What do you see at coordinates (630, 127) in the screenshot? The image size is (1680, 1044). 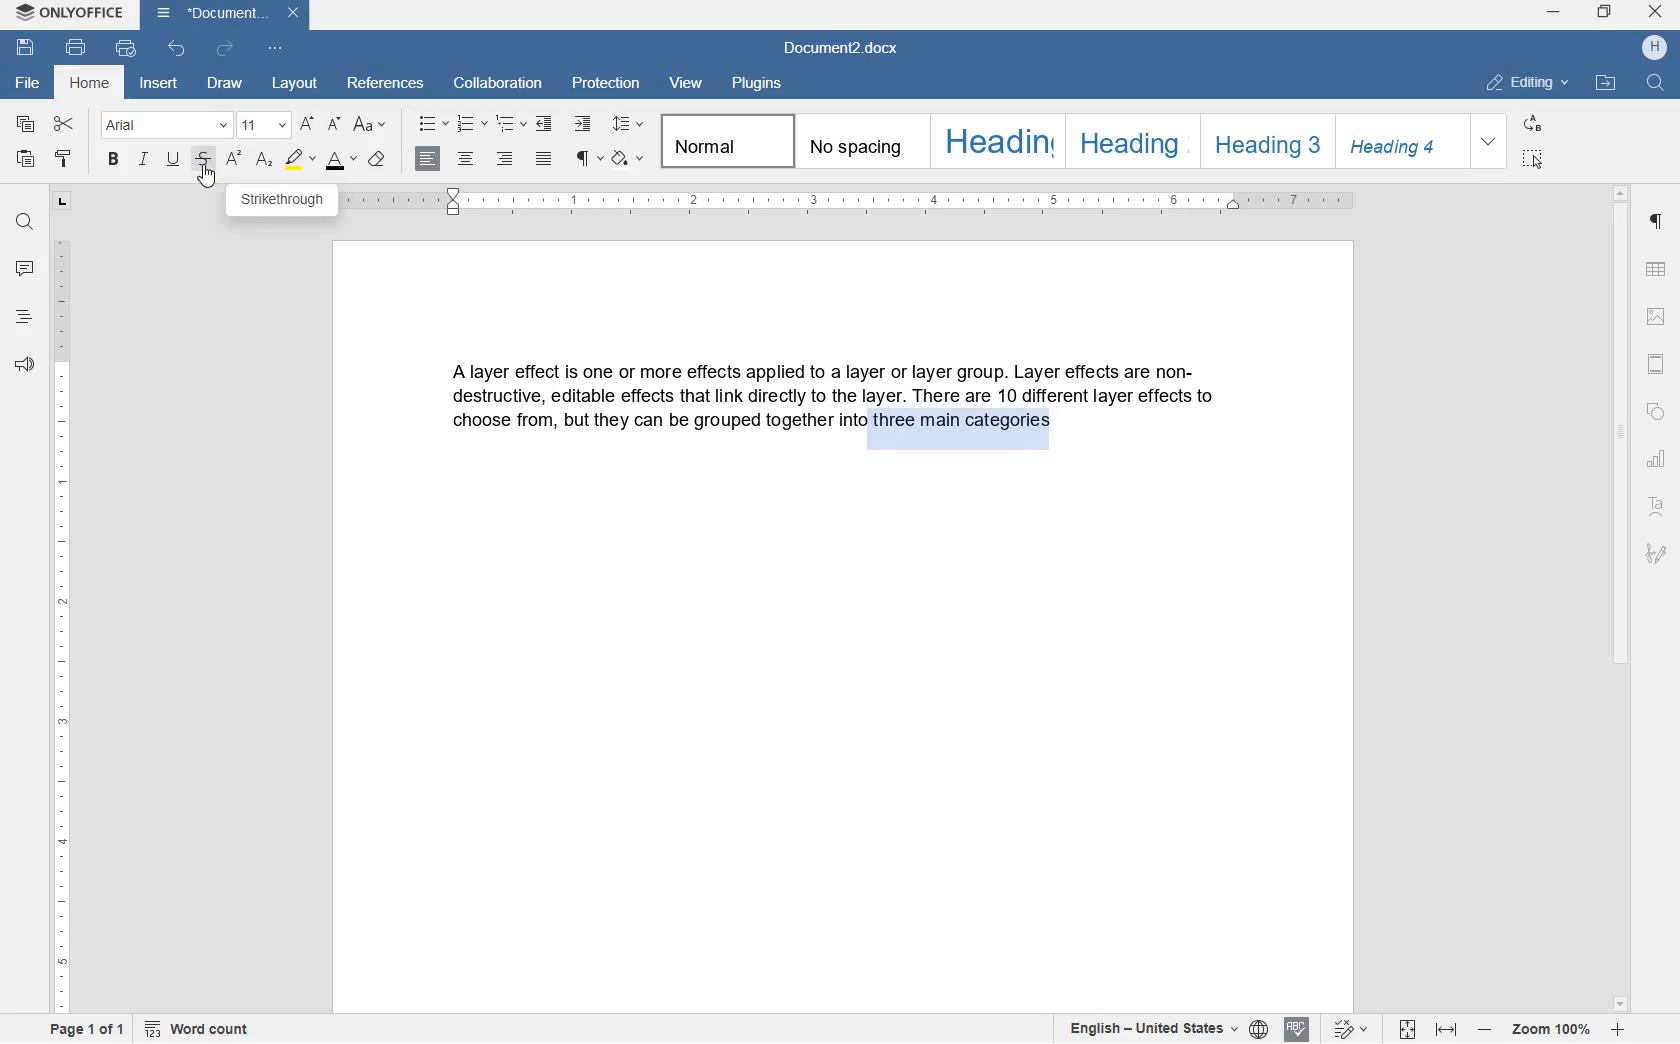 I see `paragraph line spacing` at bounding box center [630, 127].